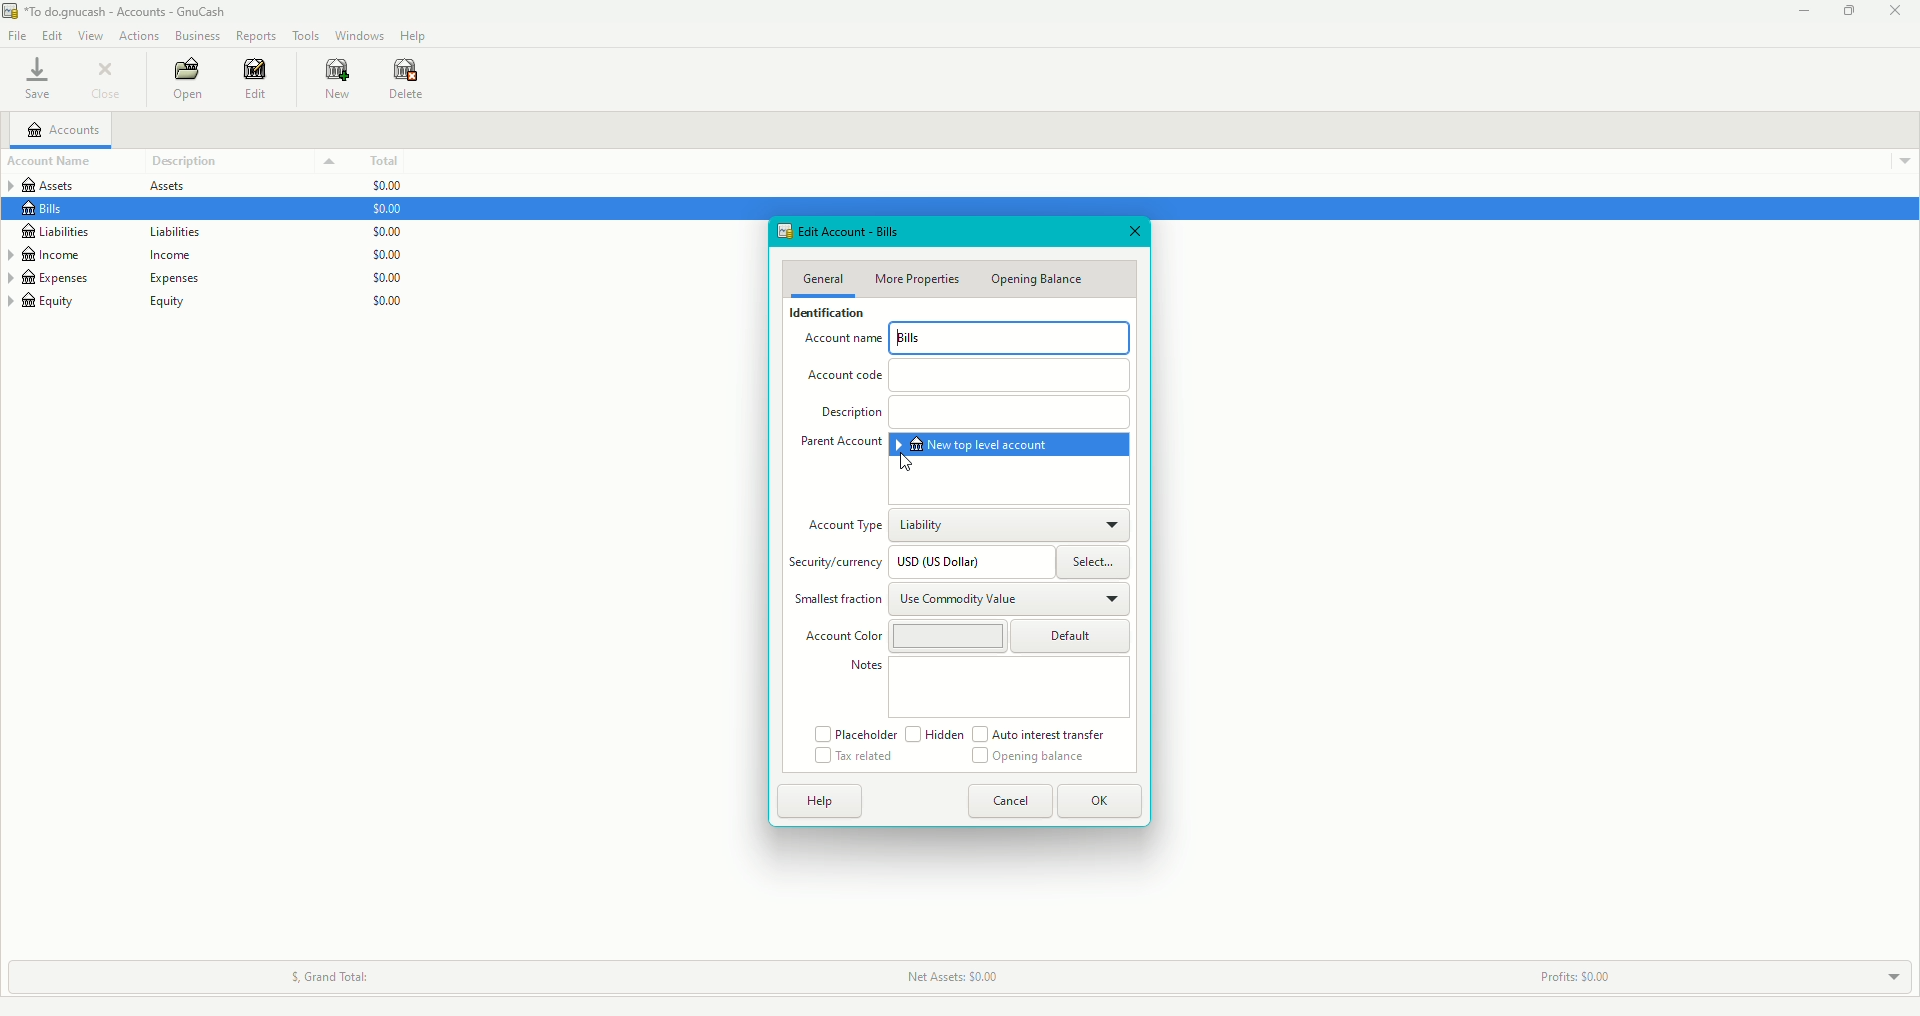 The height and width of the screenshot is (1016, 1920). What do you see at coordinates (923, 279) in the screenshot?
I see `More Properties` at bounding box center [923, 279].